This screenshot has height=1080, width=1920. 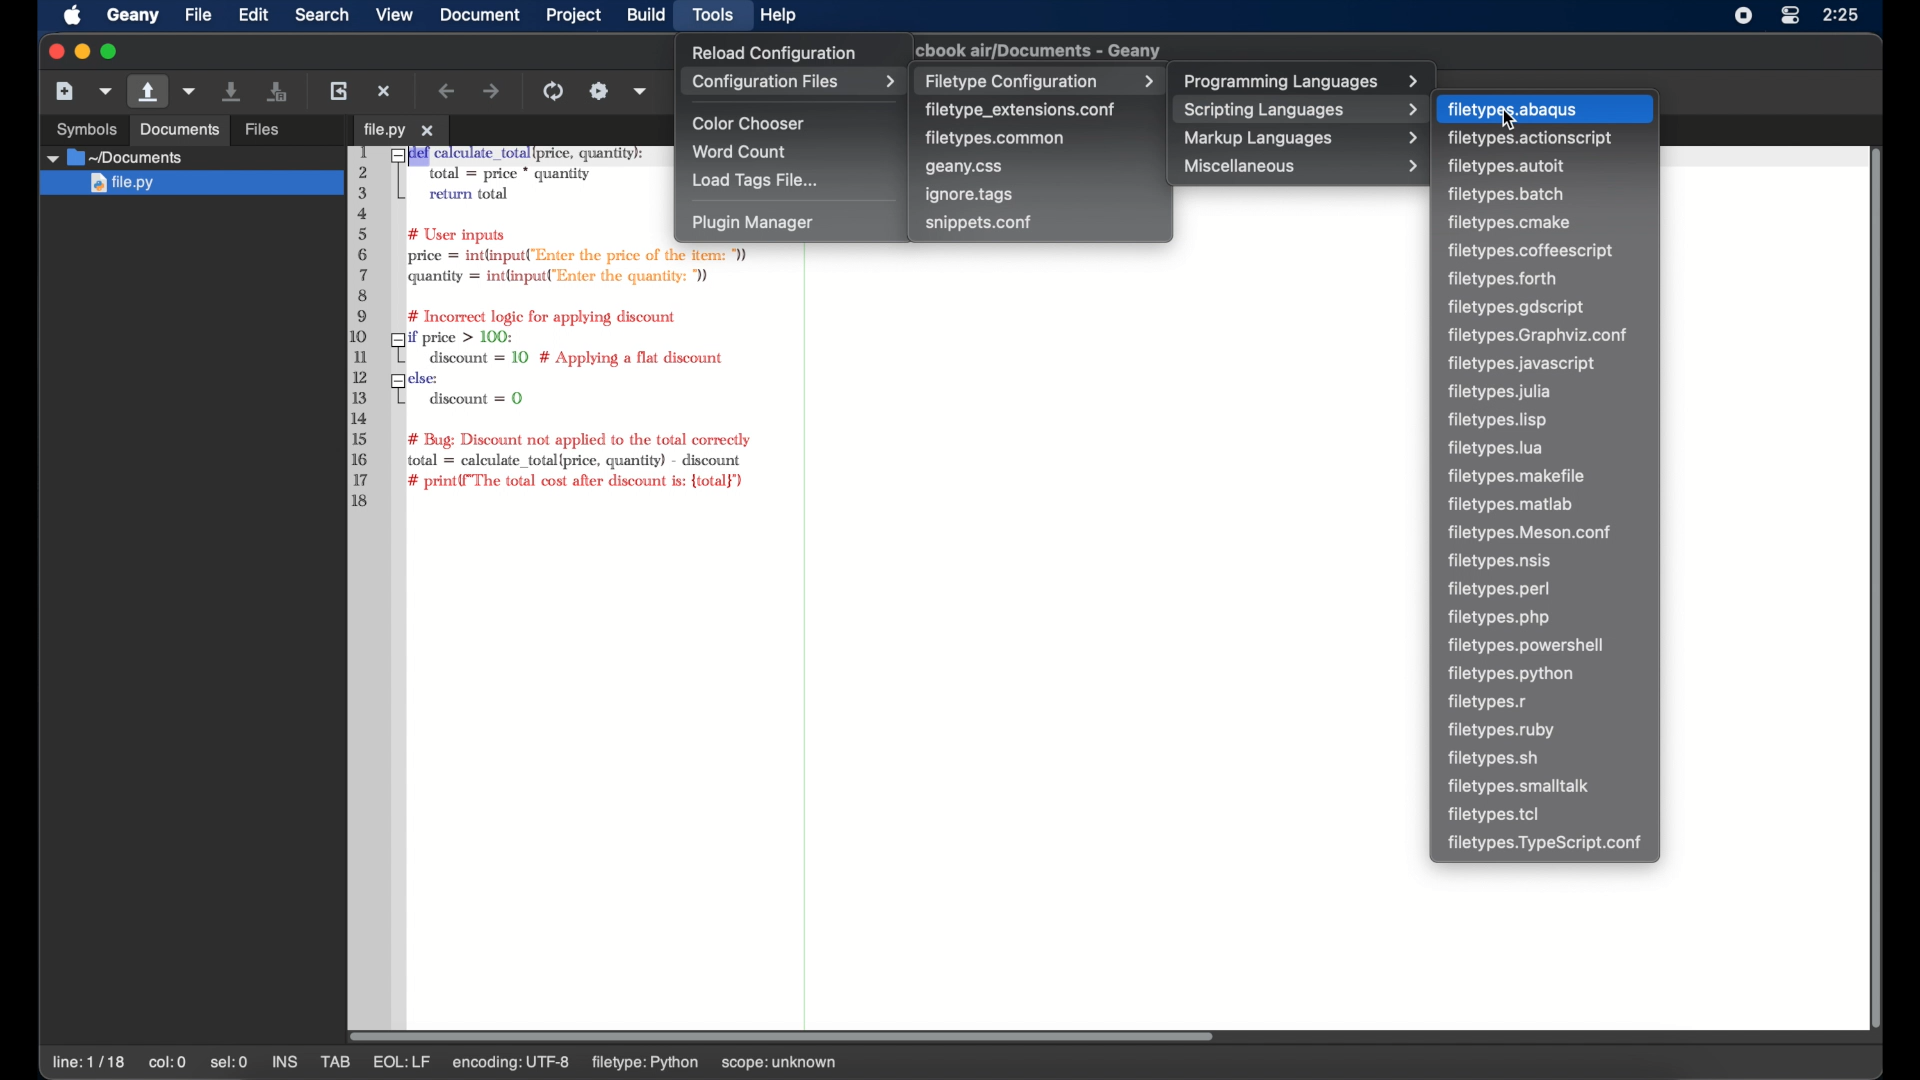 What do you see at coordinates (1498, 589) in the screenshot?
I see `filetypes` at bounding box center [1498, 589].